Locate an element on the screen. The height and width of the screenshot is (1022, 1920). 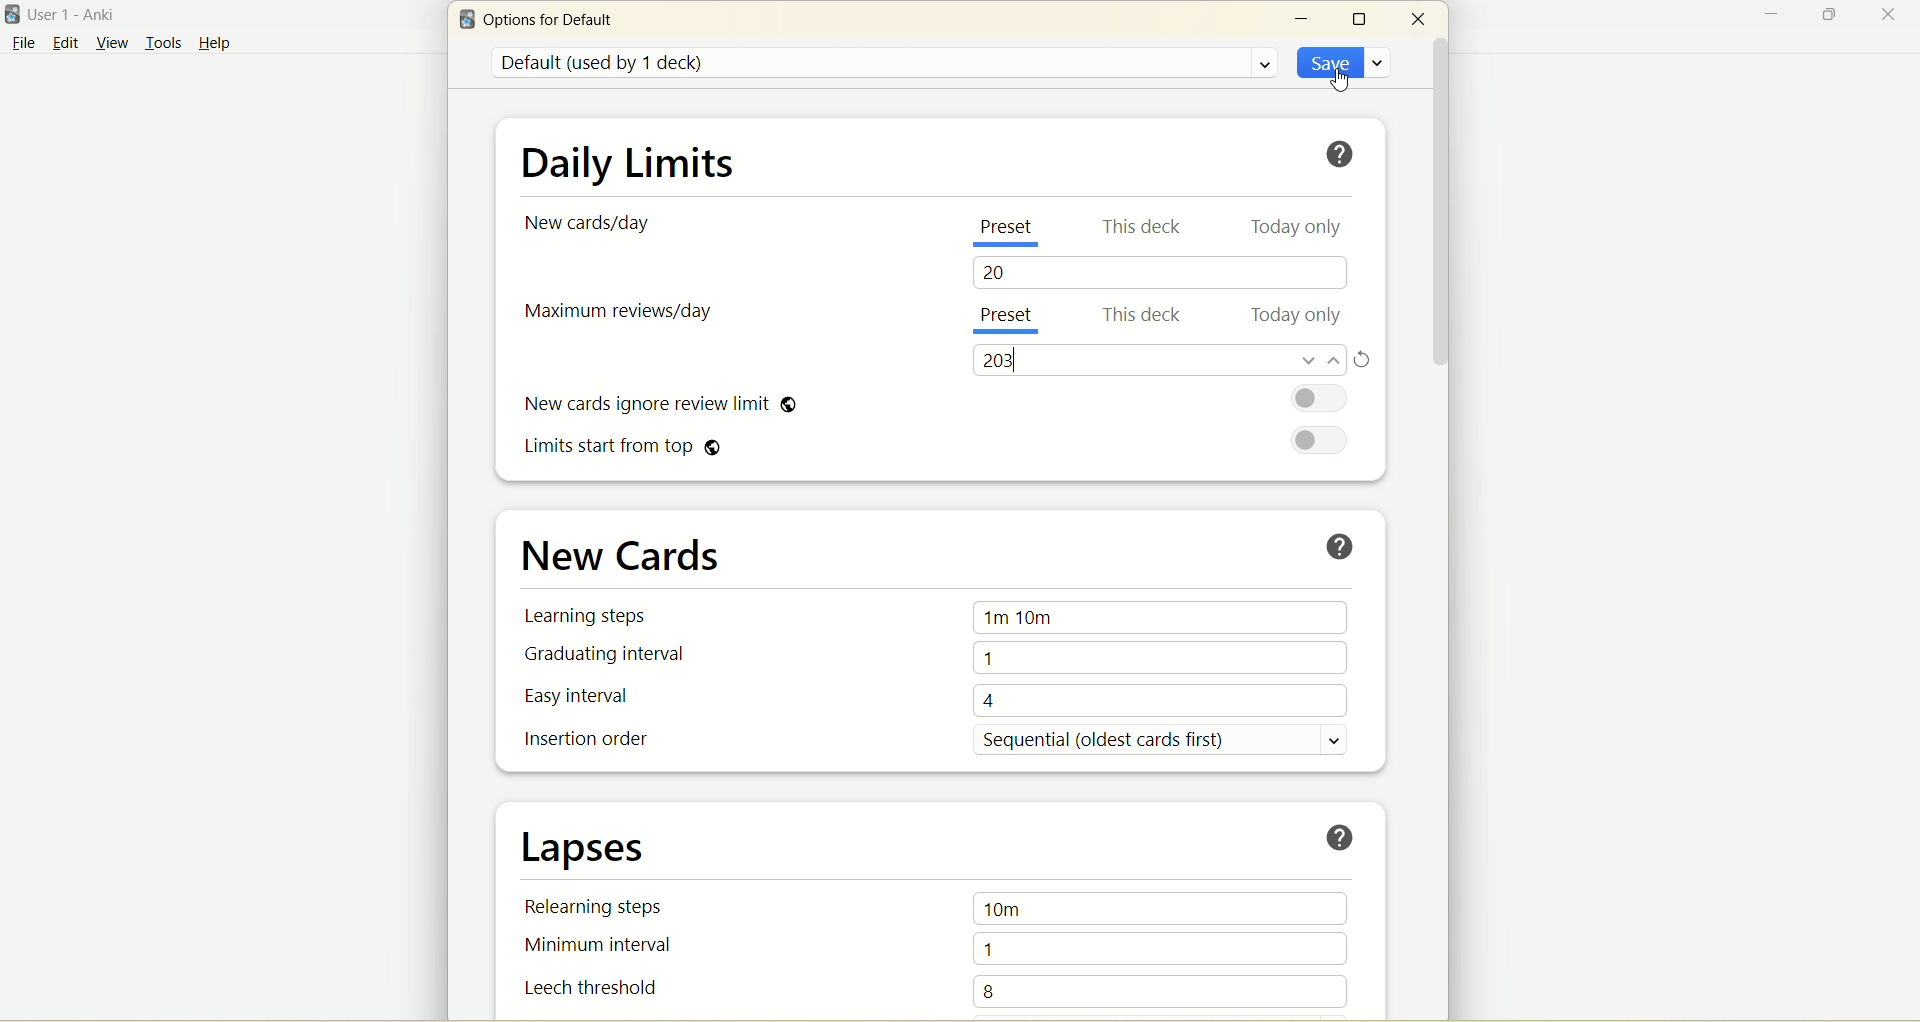
maximize is located at coordinates (1837, 15).